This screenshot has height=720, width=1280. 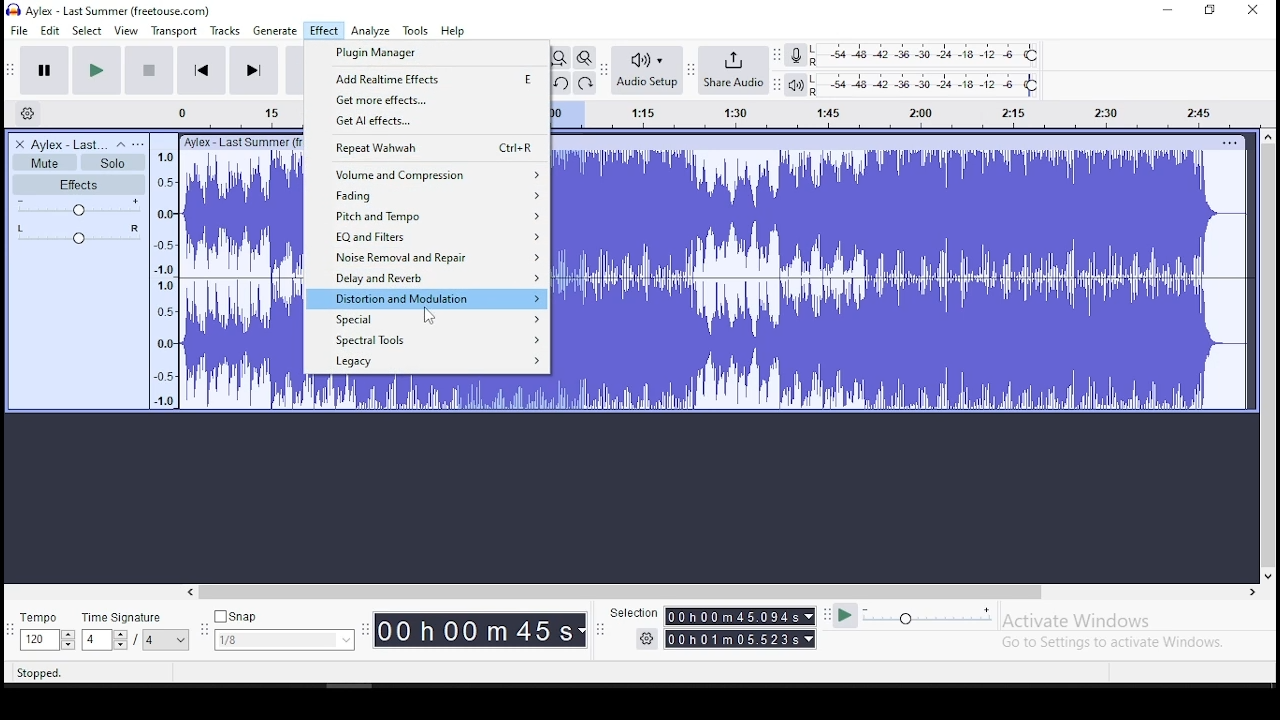 I want to click on get more effects, so click(x=426, y=100).